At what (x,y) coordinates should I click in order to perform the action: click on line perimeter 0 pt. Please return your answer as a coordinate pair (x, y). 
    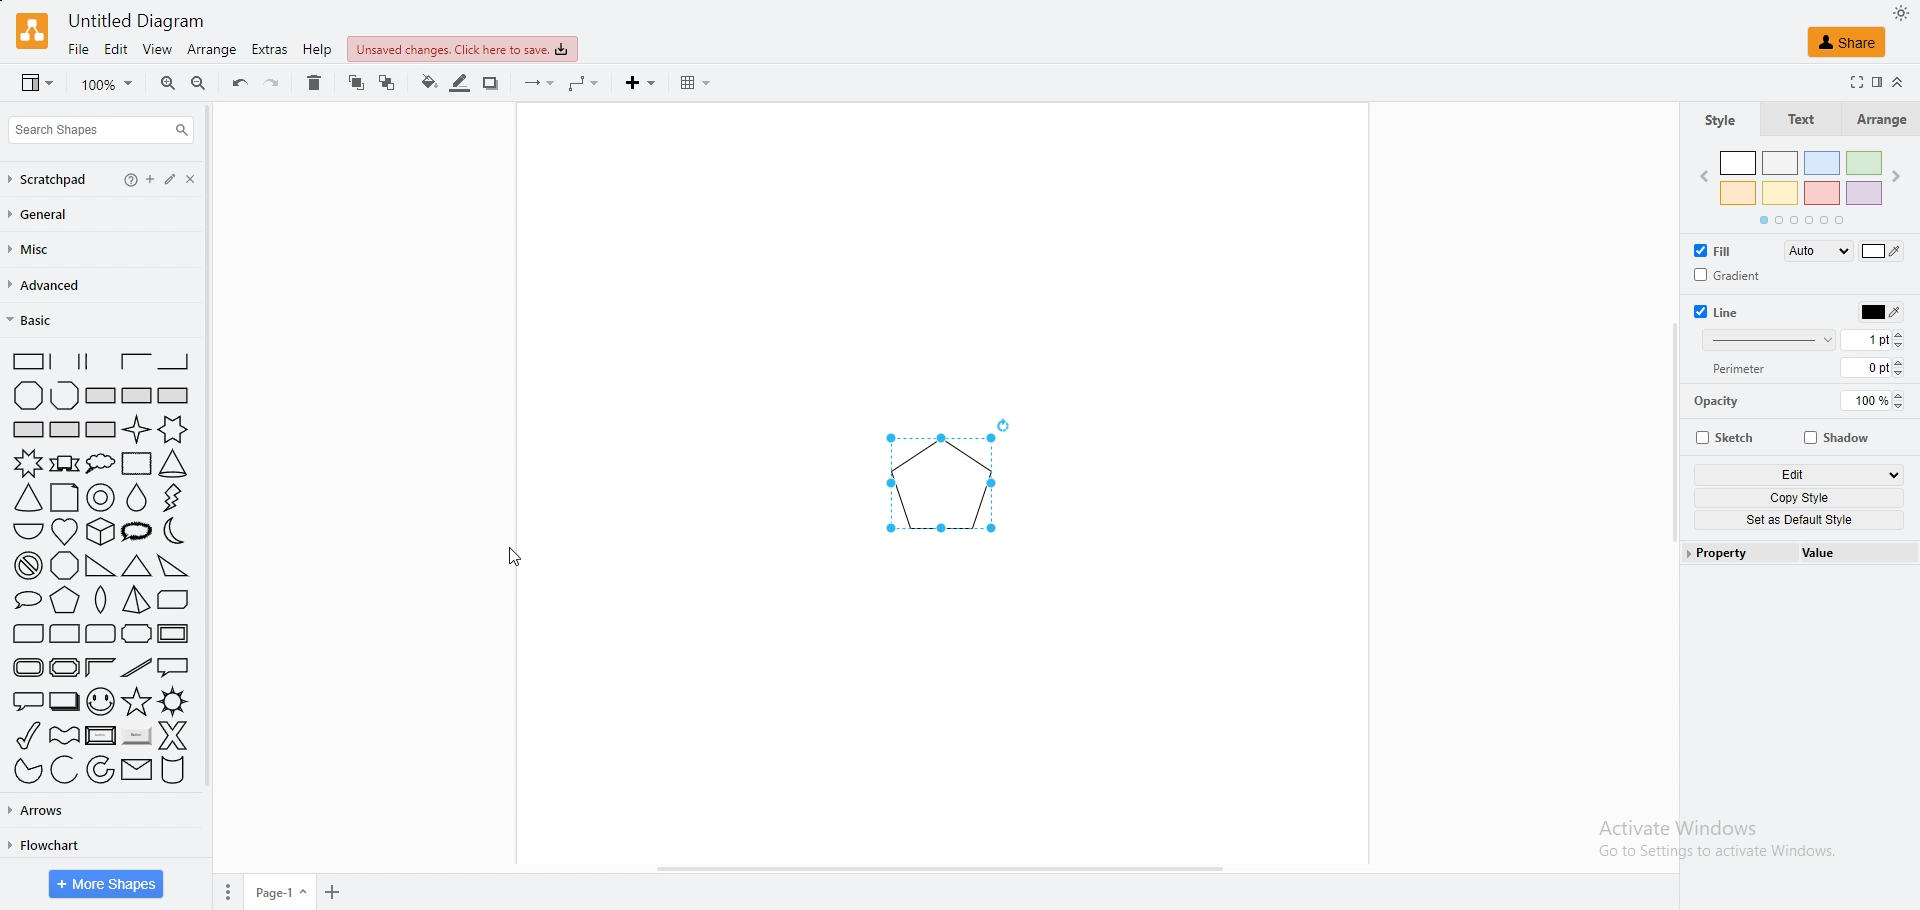
    Looking at the image, I should click on (1866, 368).